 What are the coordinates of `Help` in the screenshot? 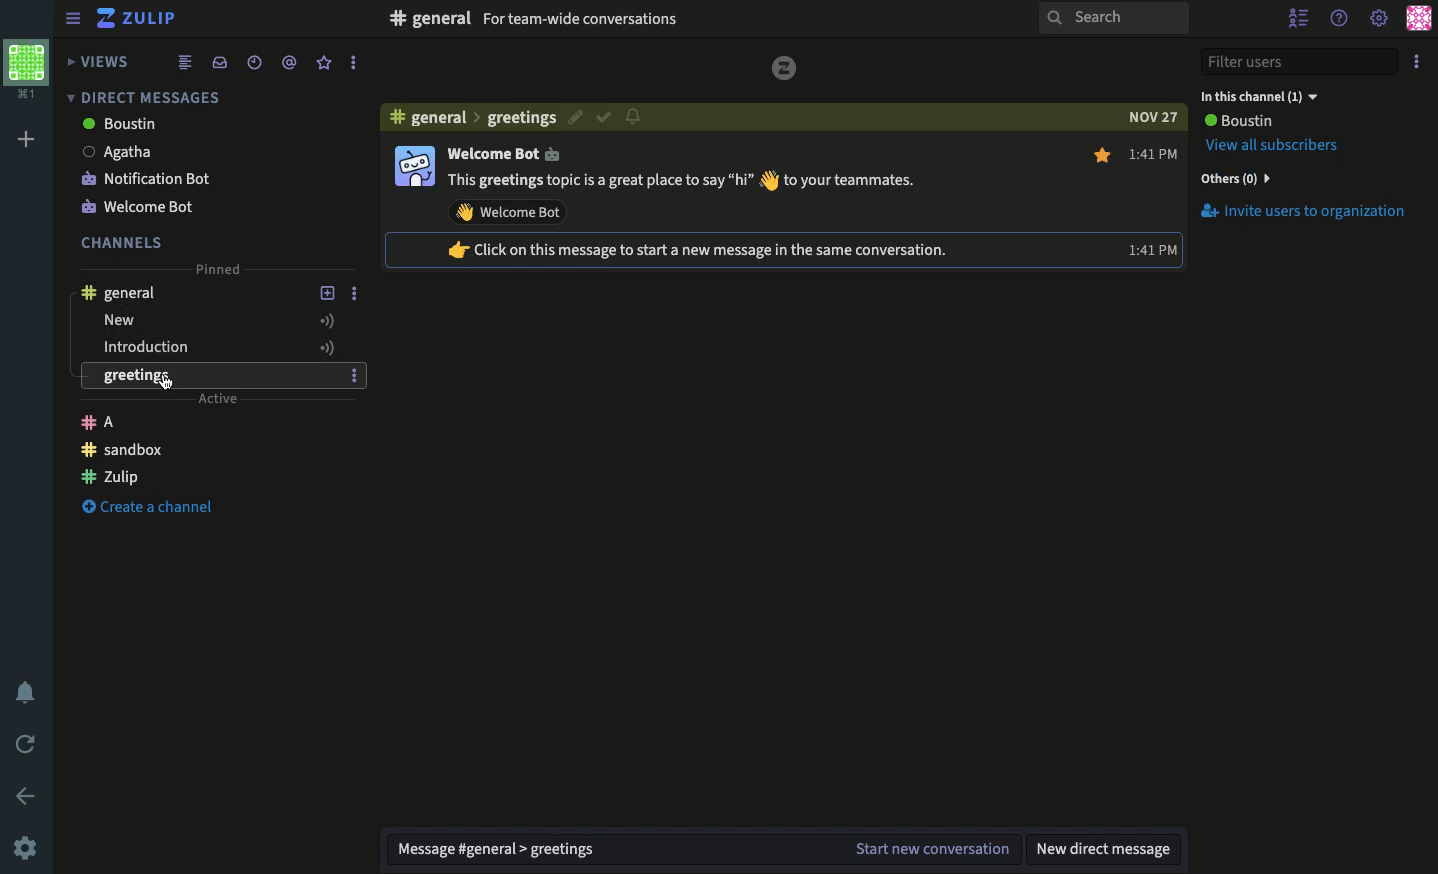 It's located at (1340, 15).